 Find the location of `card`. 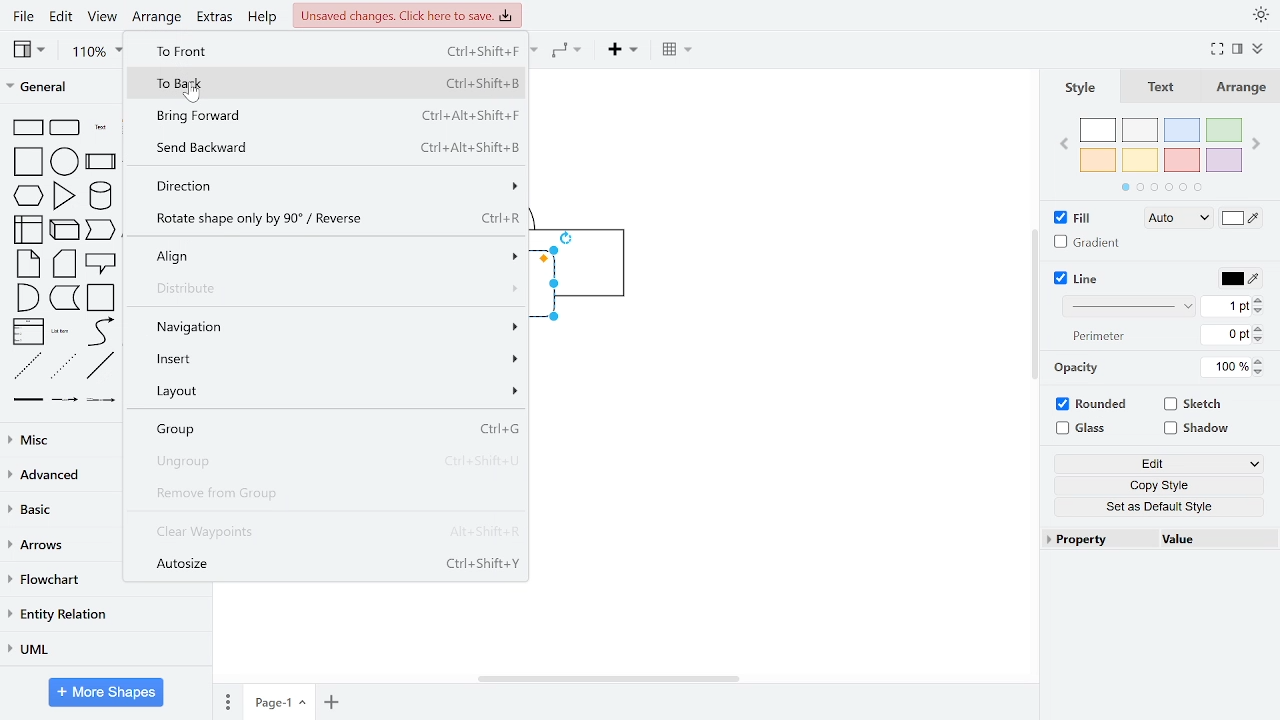

card is located at coordinates (66, 263).